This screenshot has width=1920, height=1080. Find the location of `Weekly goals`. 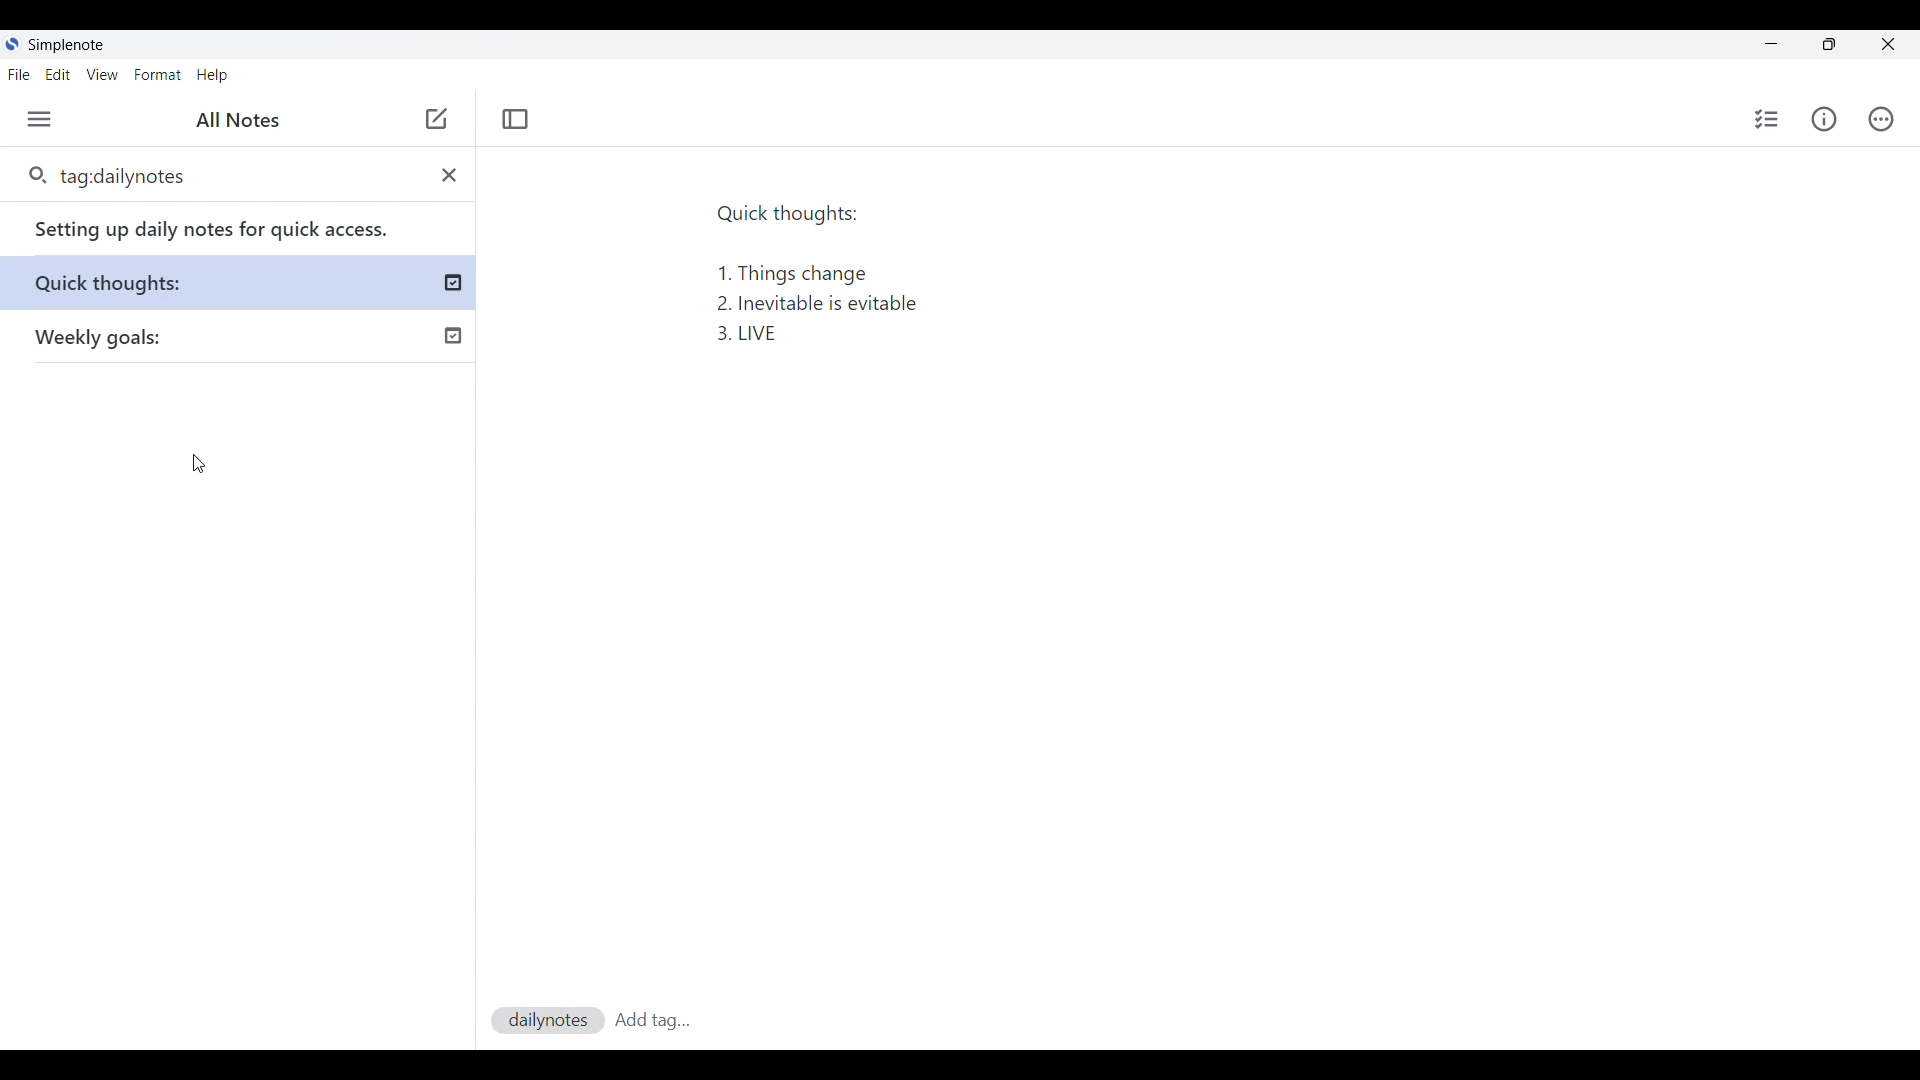

Weekly goals is located at coordinates (108, 339).